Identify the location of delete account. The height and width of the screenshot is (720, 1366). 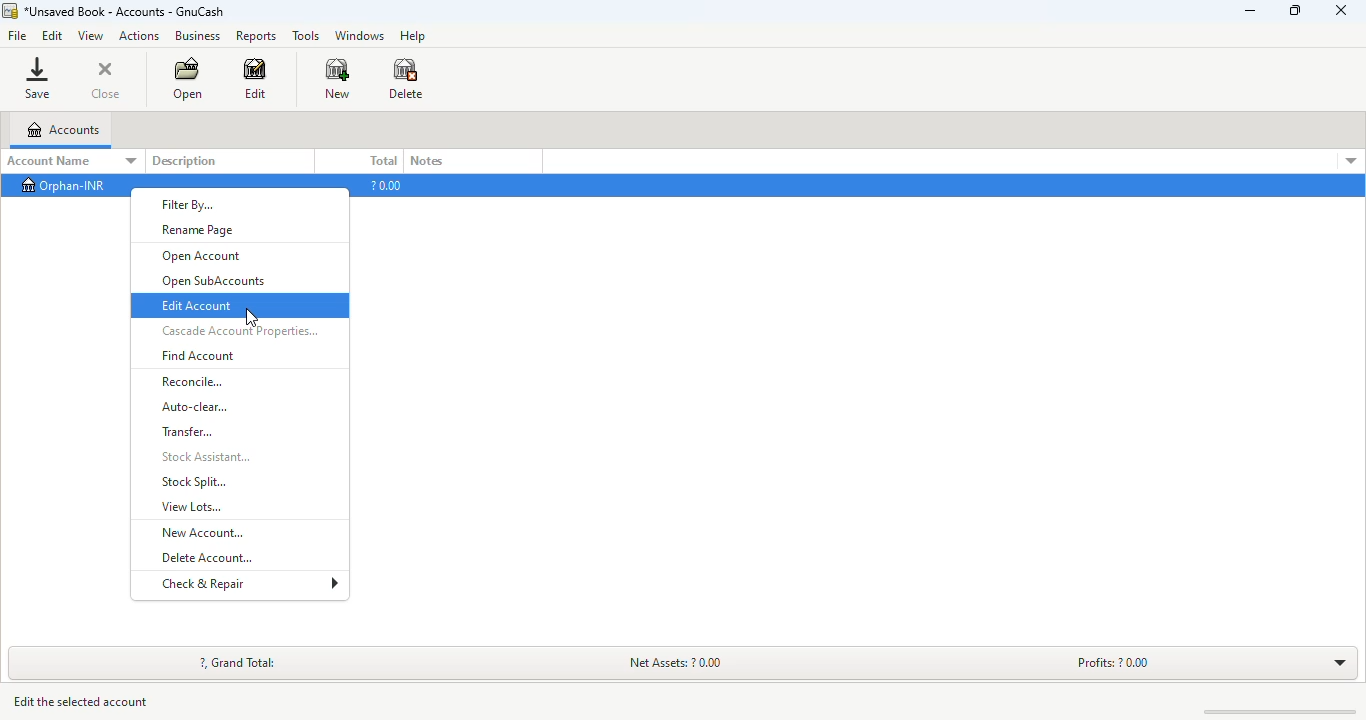
(207, 557).